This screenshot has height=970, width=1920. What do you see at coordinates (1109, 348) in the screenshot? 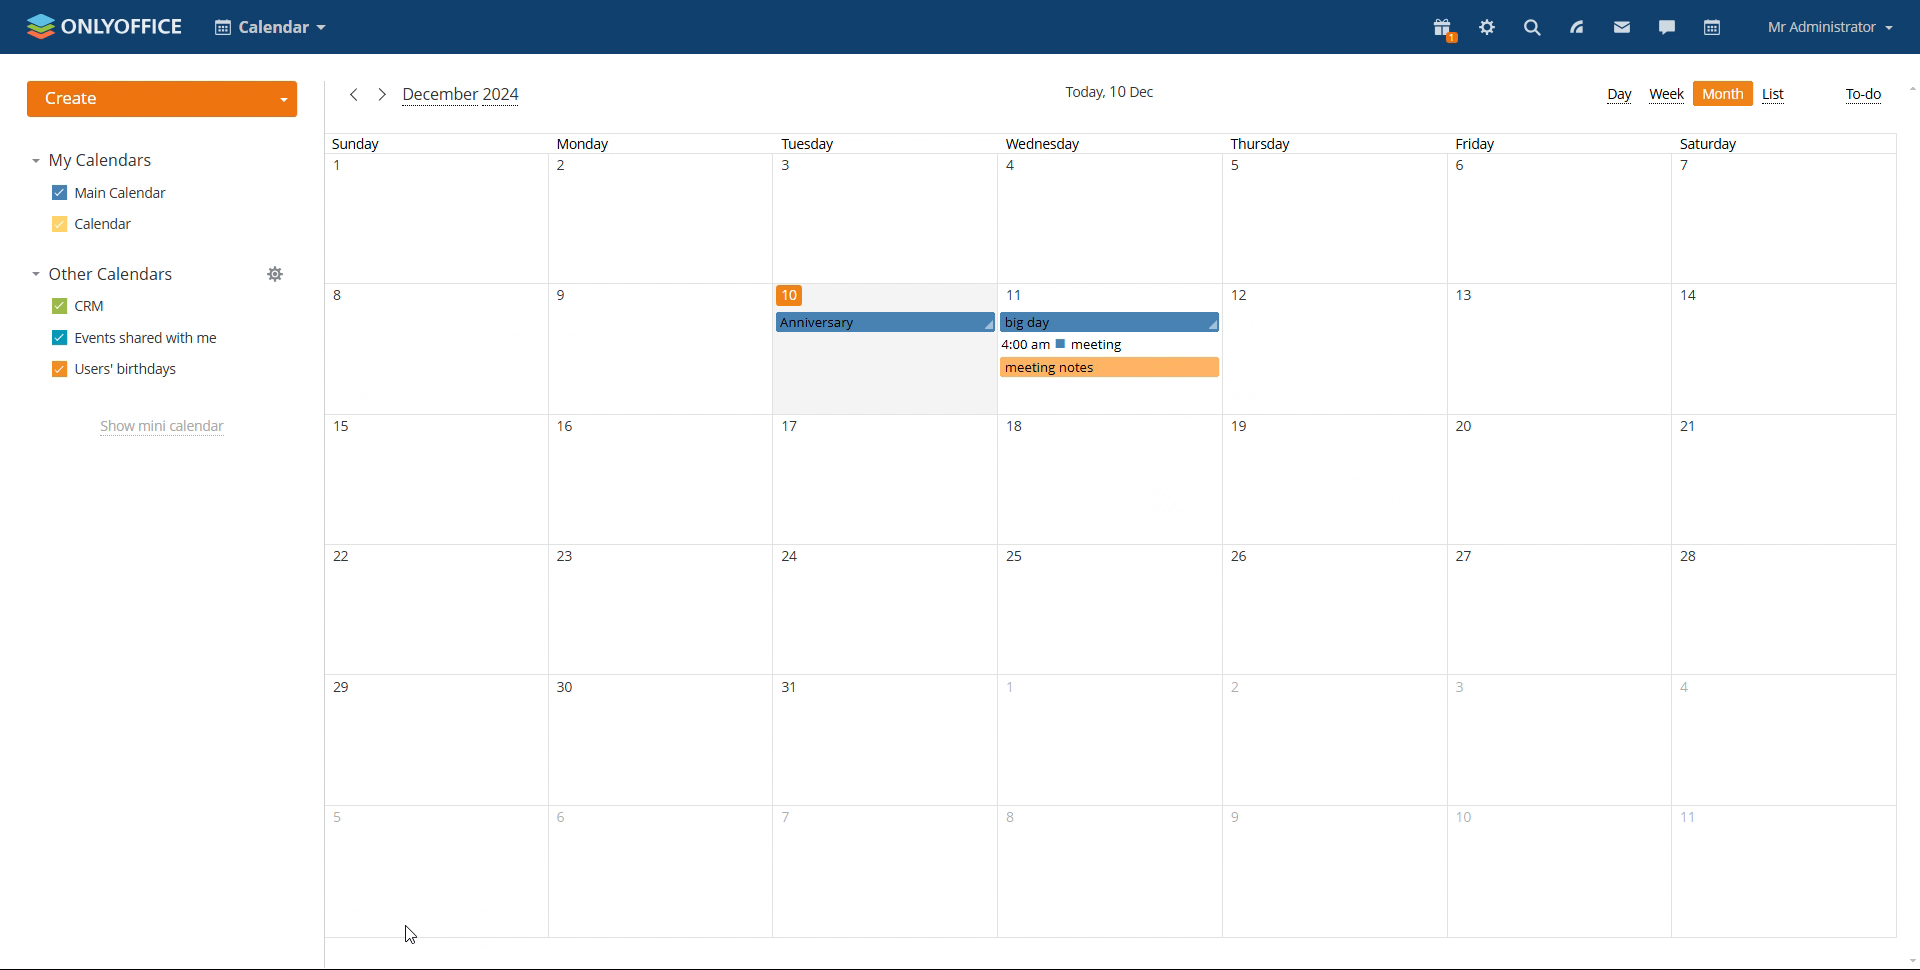
I see `events` at bounding box center [1109, 348].